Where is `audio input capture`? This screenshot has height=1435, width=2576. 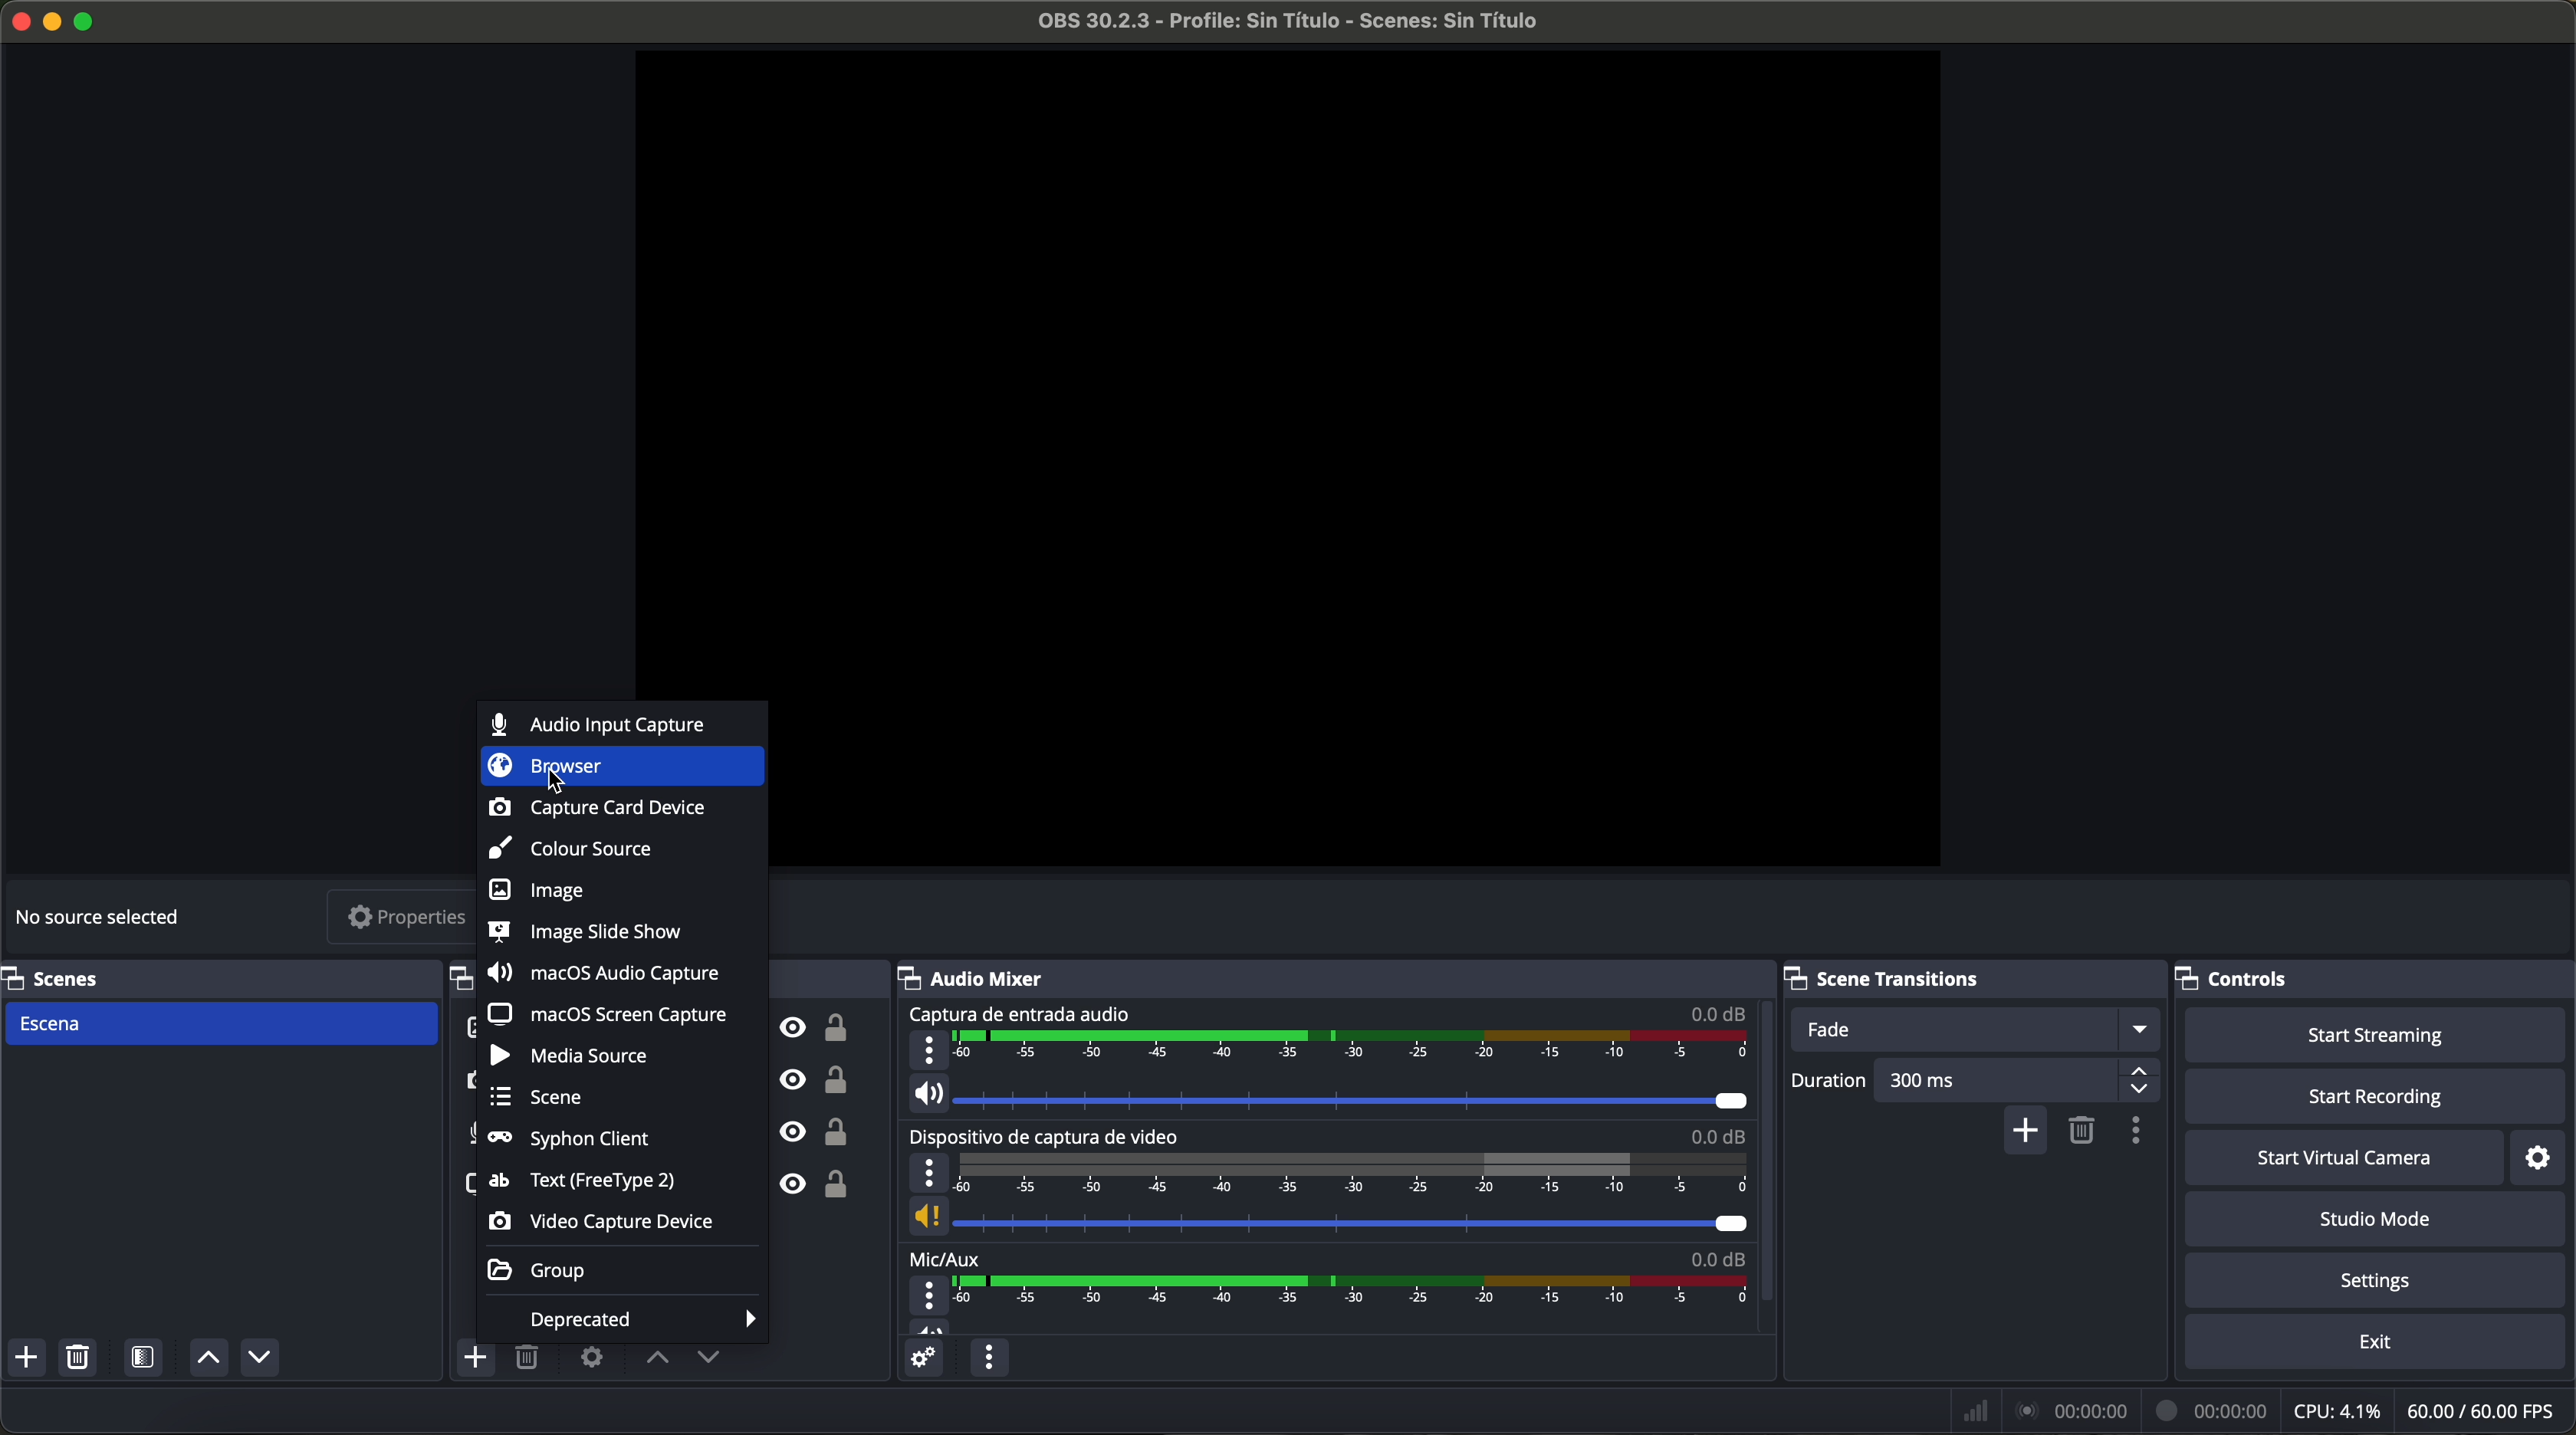 audio input capture is located at coordinates (603, 724).